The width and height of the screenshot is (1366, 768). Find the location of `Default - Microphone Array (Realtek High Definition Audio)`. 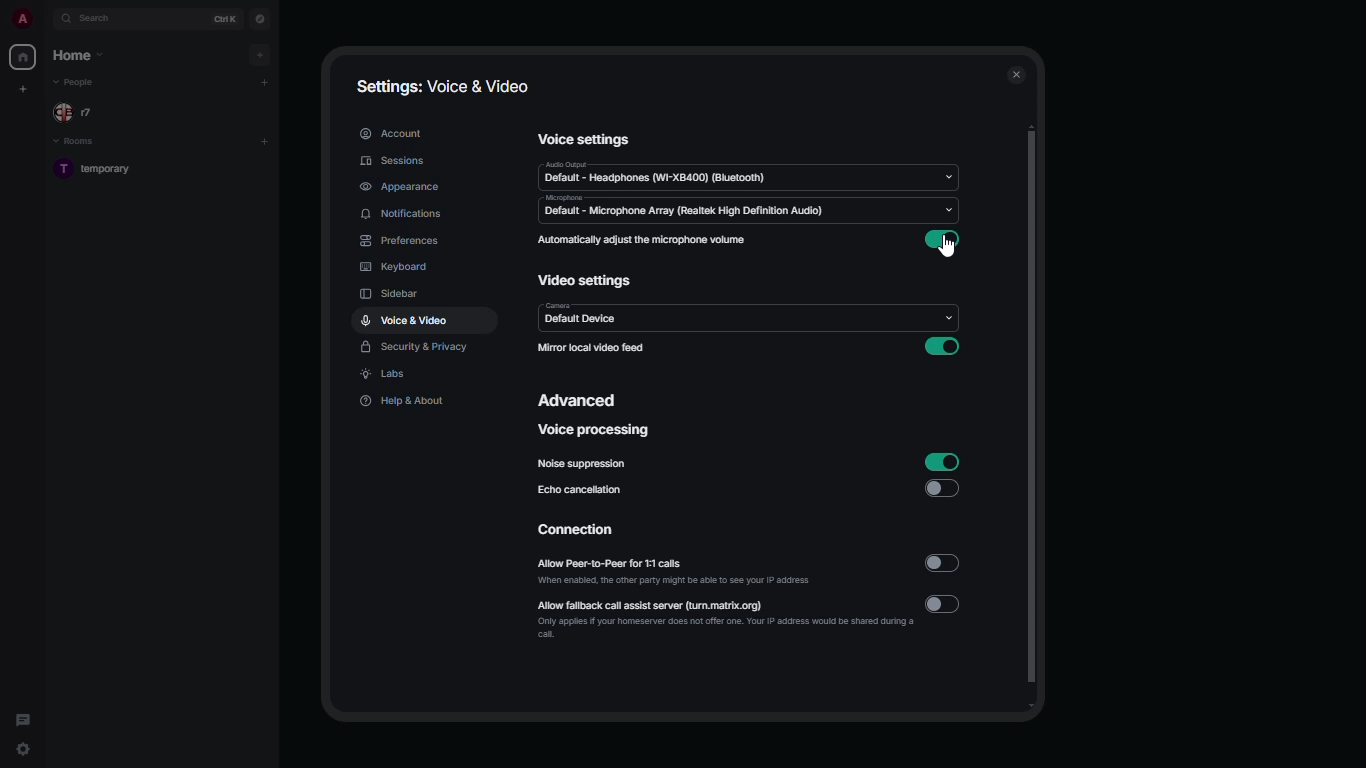

Default - Microphone Array (Realtek High Definition Audio) is located at coordinates (707, 208).